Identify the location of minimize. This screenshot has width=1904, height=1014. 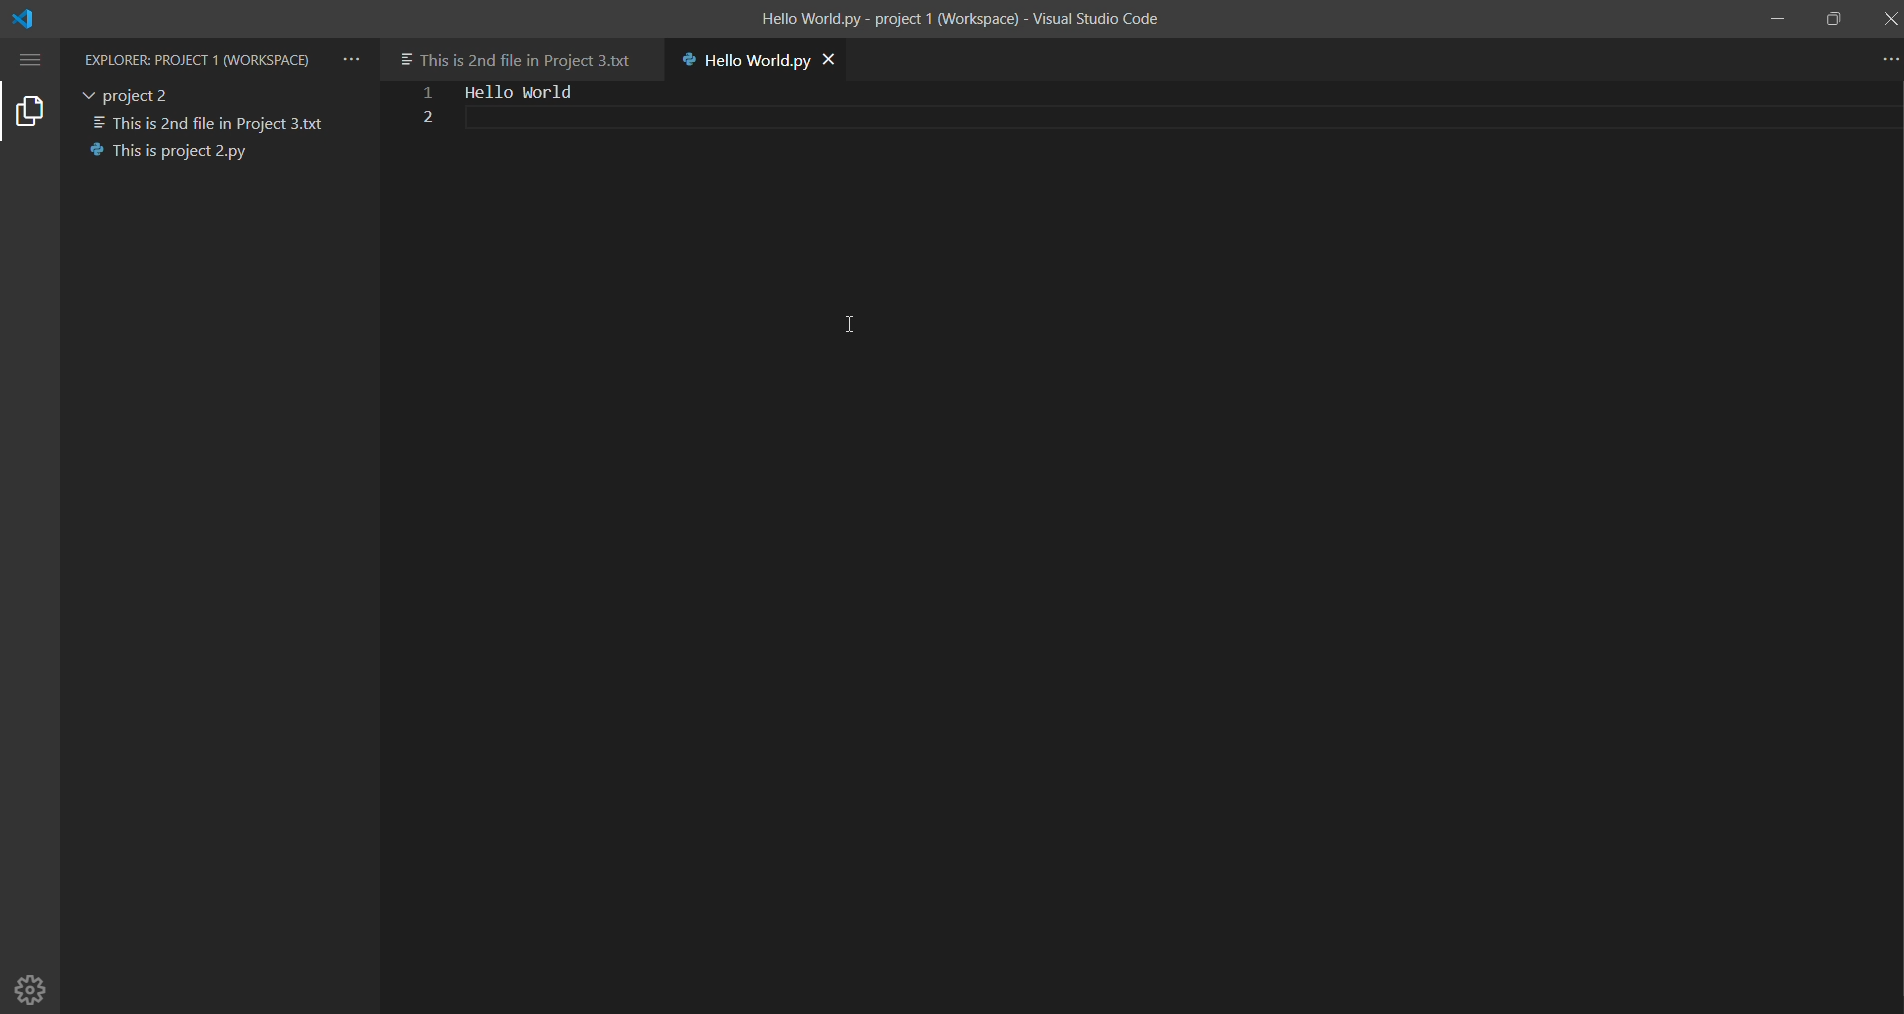
(1775, 20).